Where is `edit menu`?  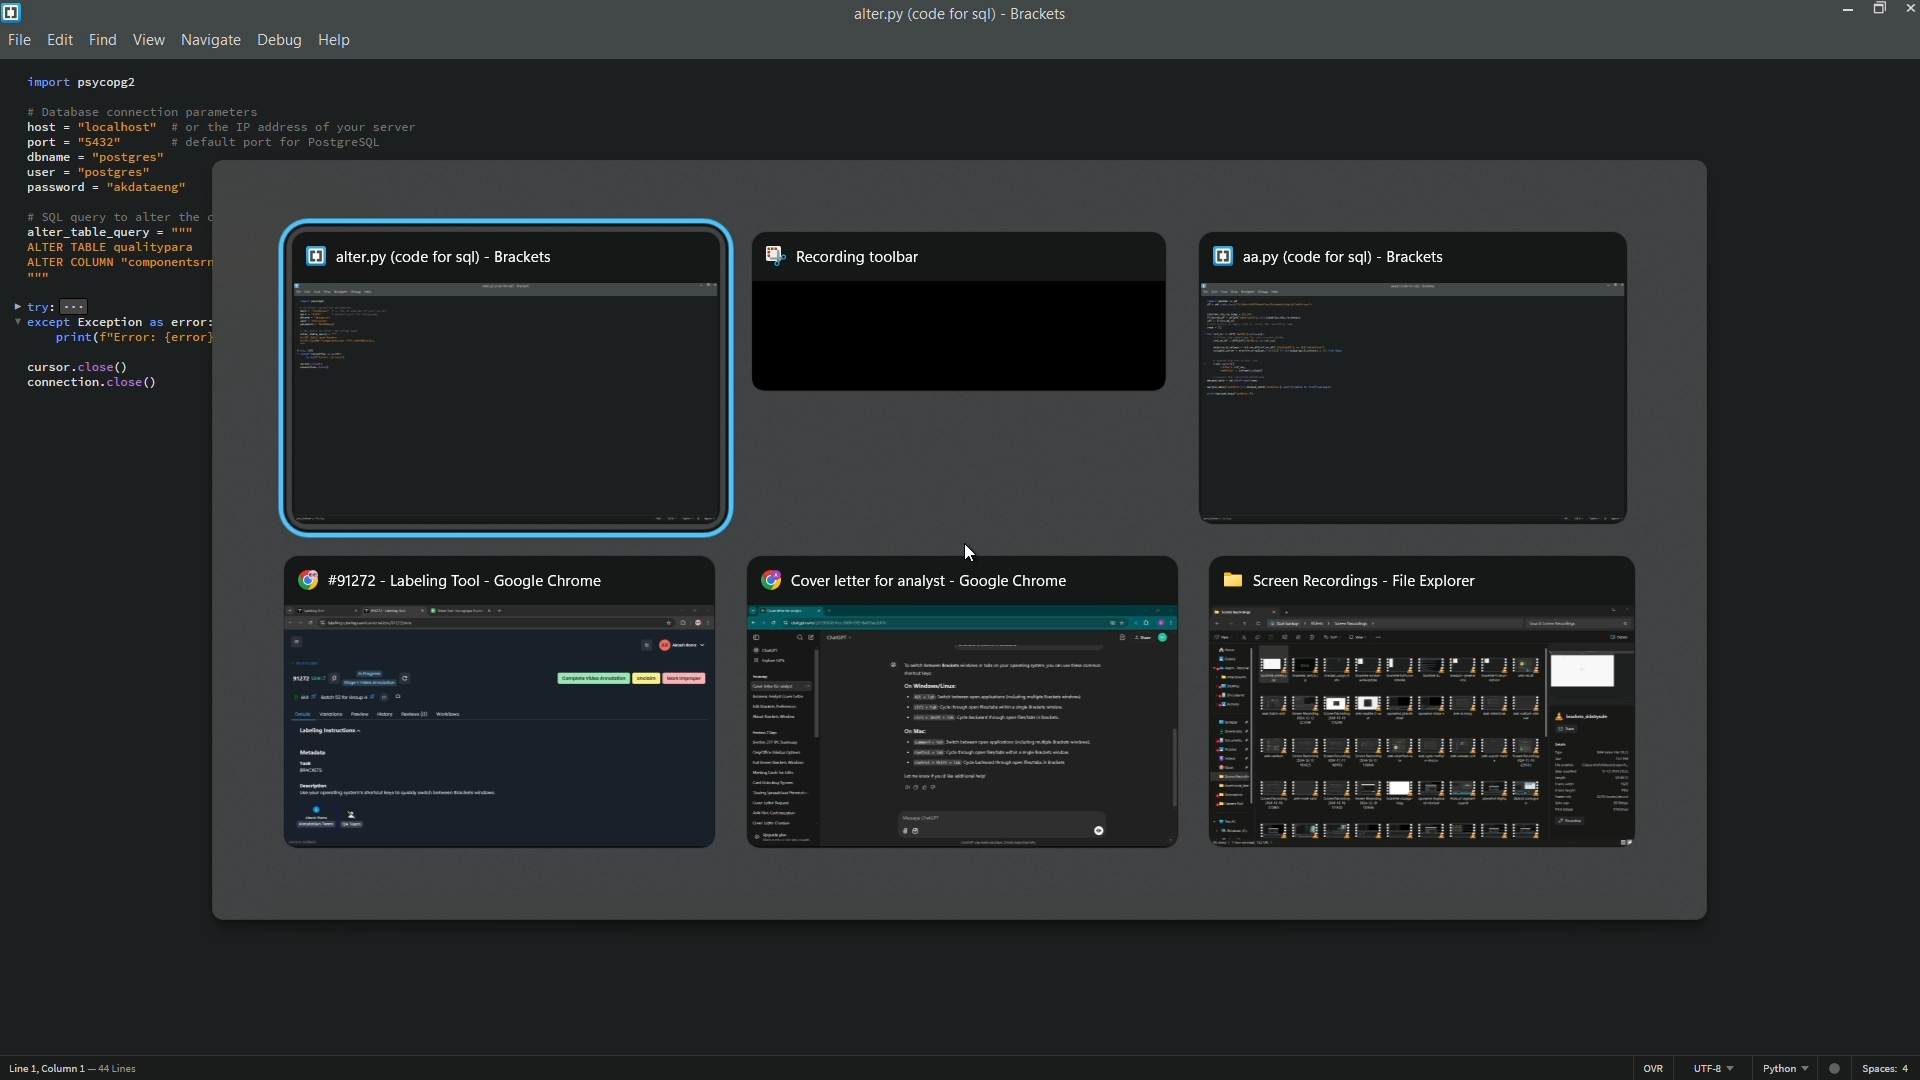 edit menu is located at coordinates (59, 41).